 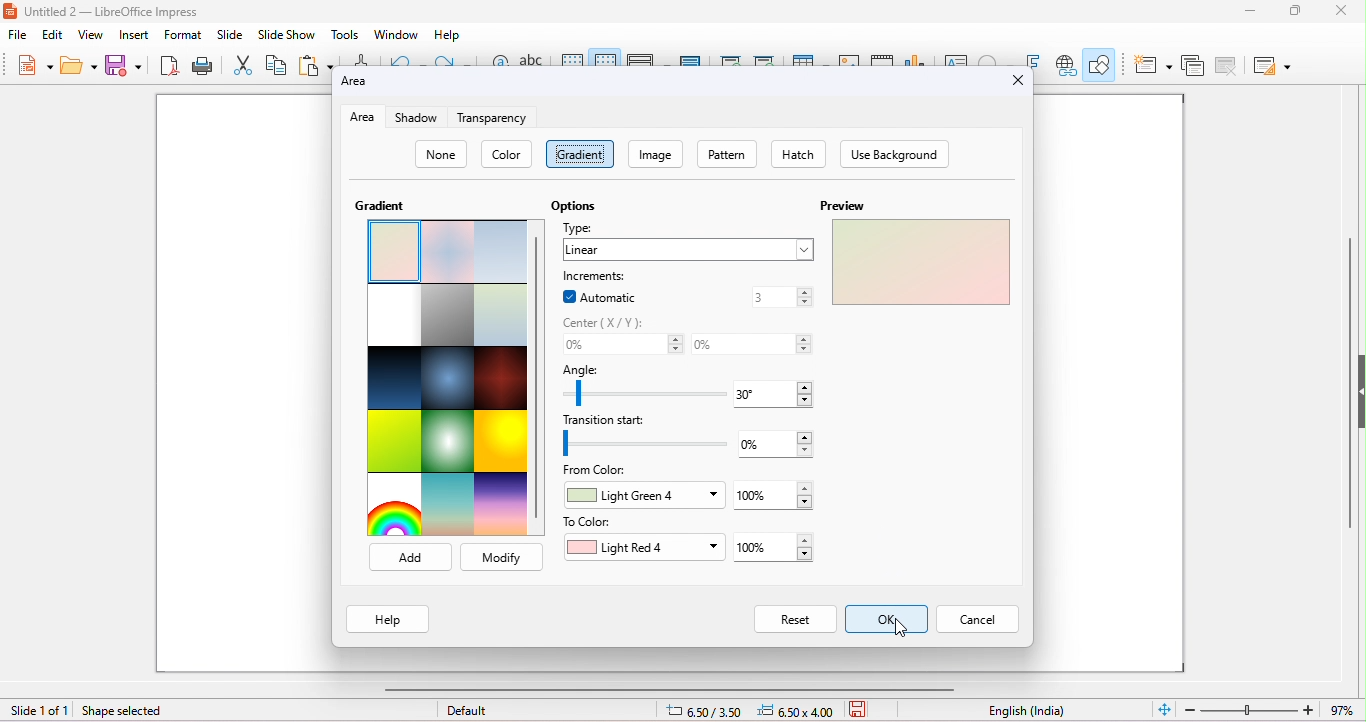 I want to click on To color:, so click(x=589, y=522).